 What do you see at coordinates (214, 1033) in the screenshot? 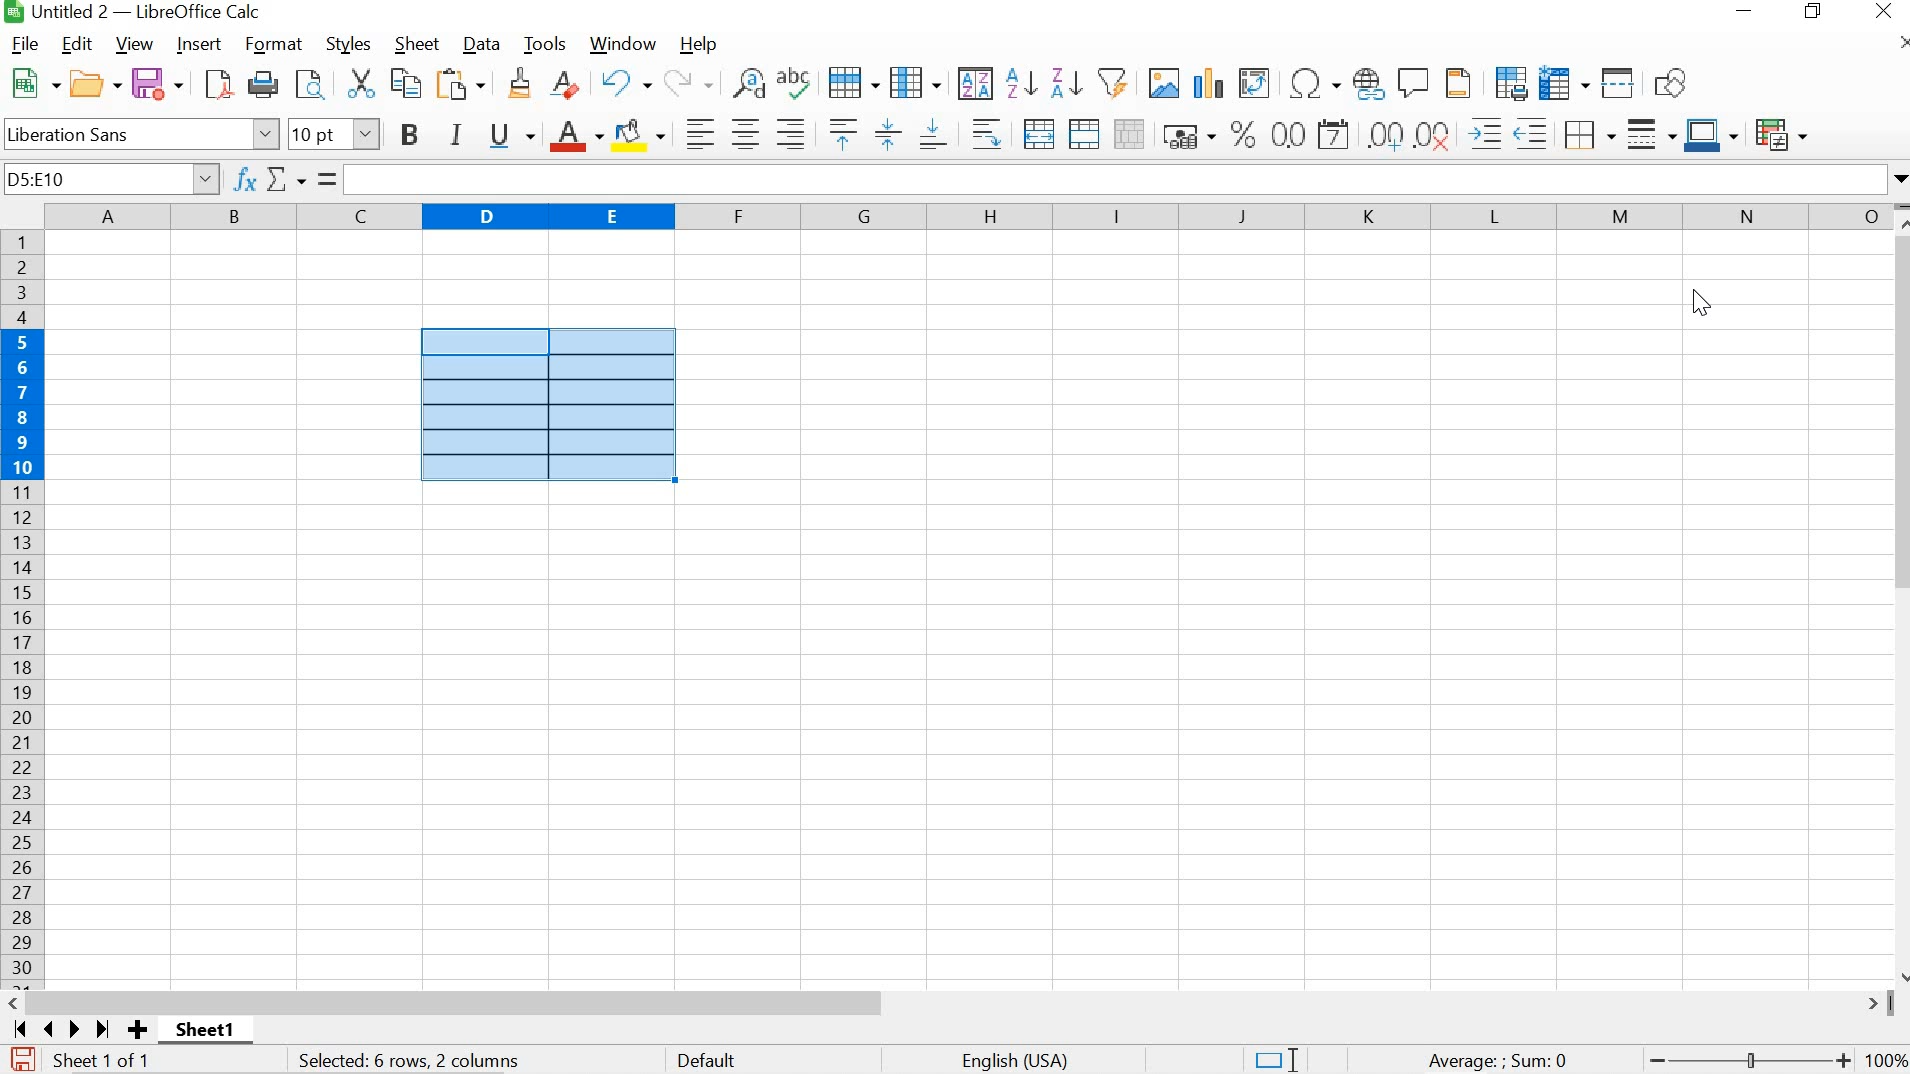
I see `sheet 1 of 1` at bounding box center [214, 1033].